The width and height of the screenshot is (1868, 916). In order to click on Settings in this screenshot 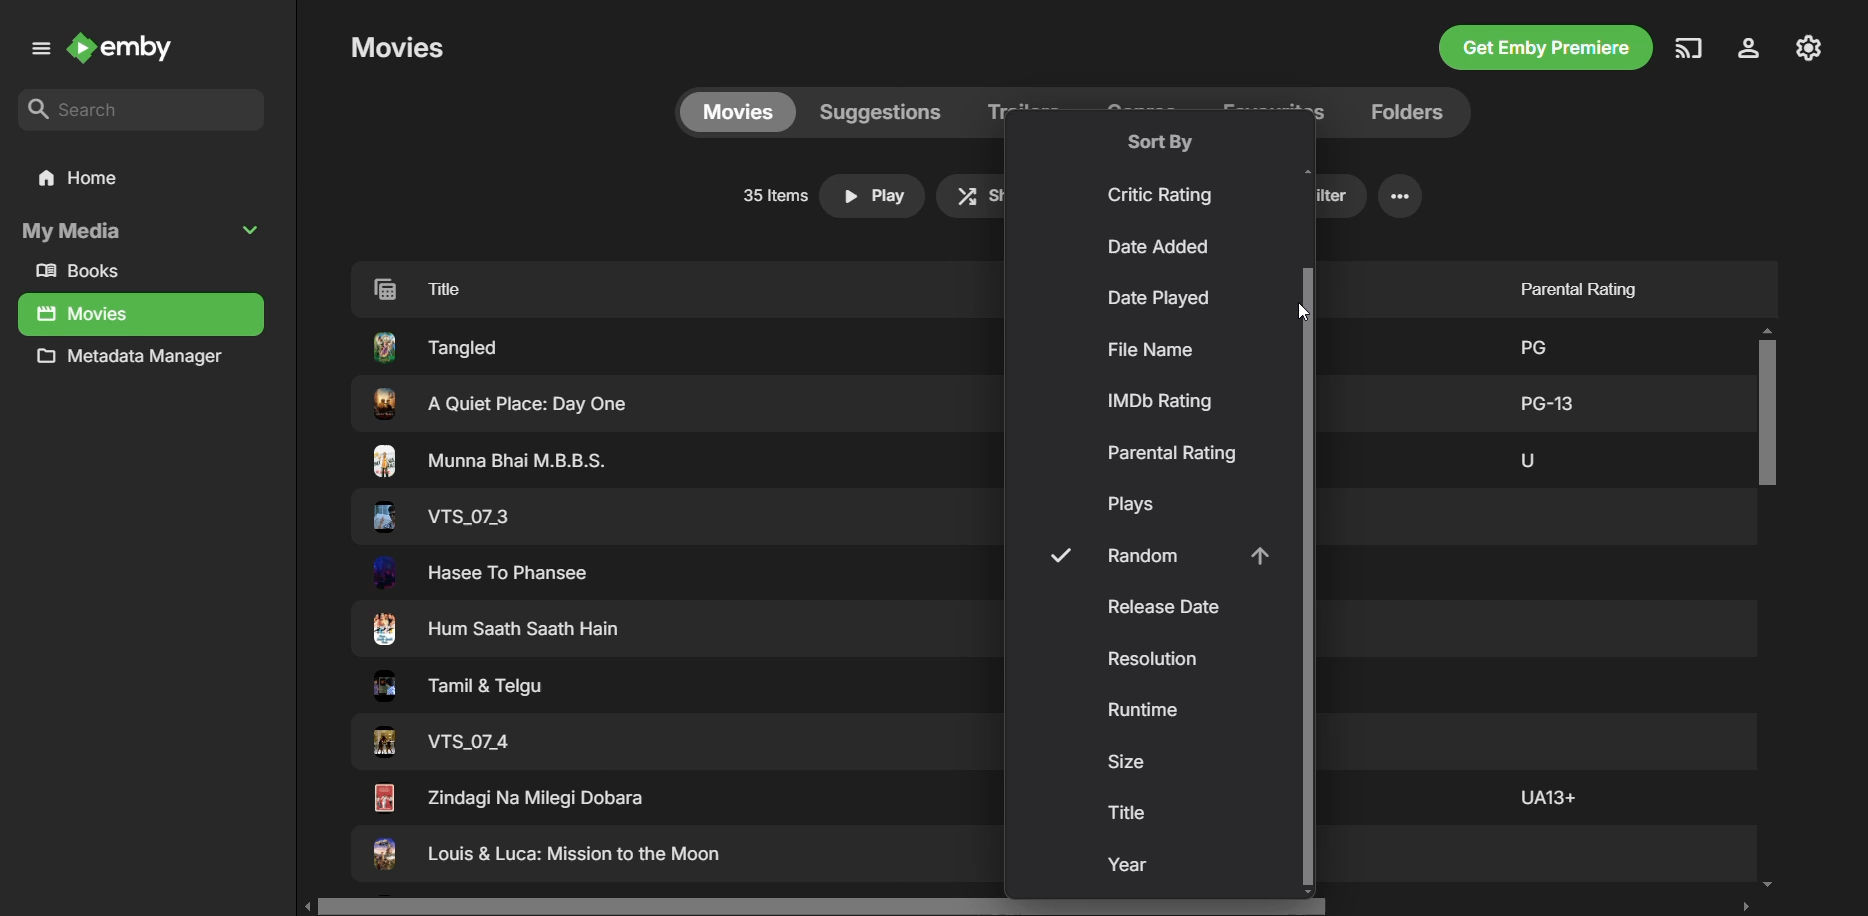, I will do `click(1745, 50)`.